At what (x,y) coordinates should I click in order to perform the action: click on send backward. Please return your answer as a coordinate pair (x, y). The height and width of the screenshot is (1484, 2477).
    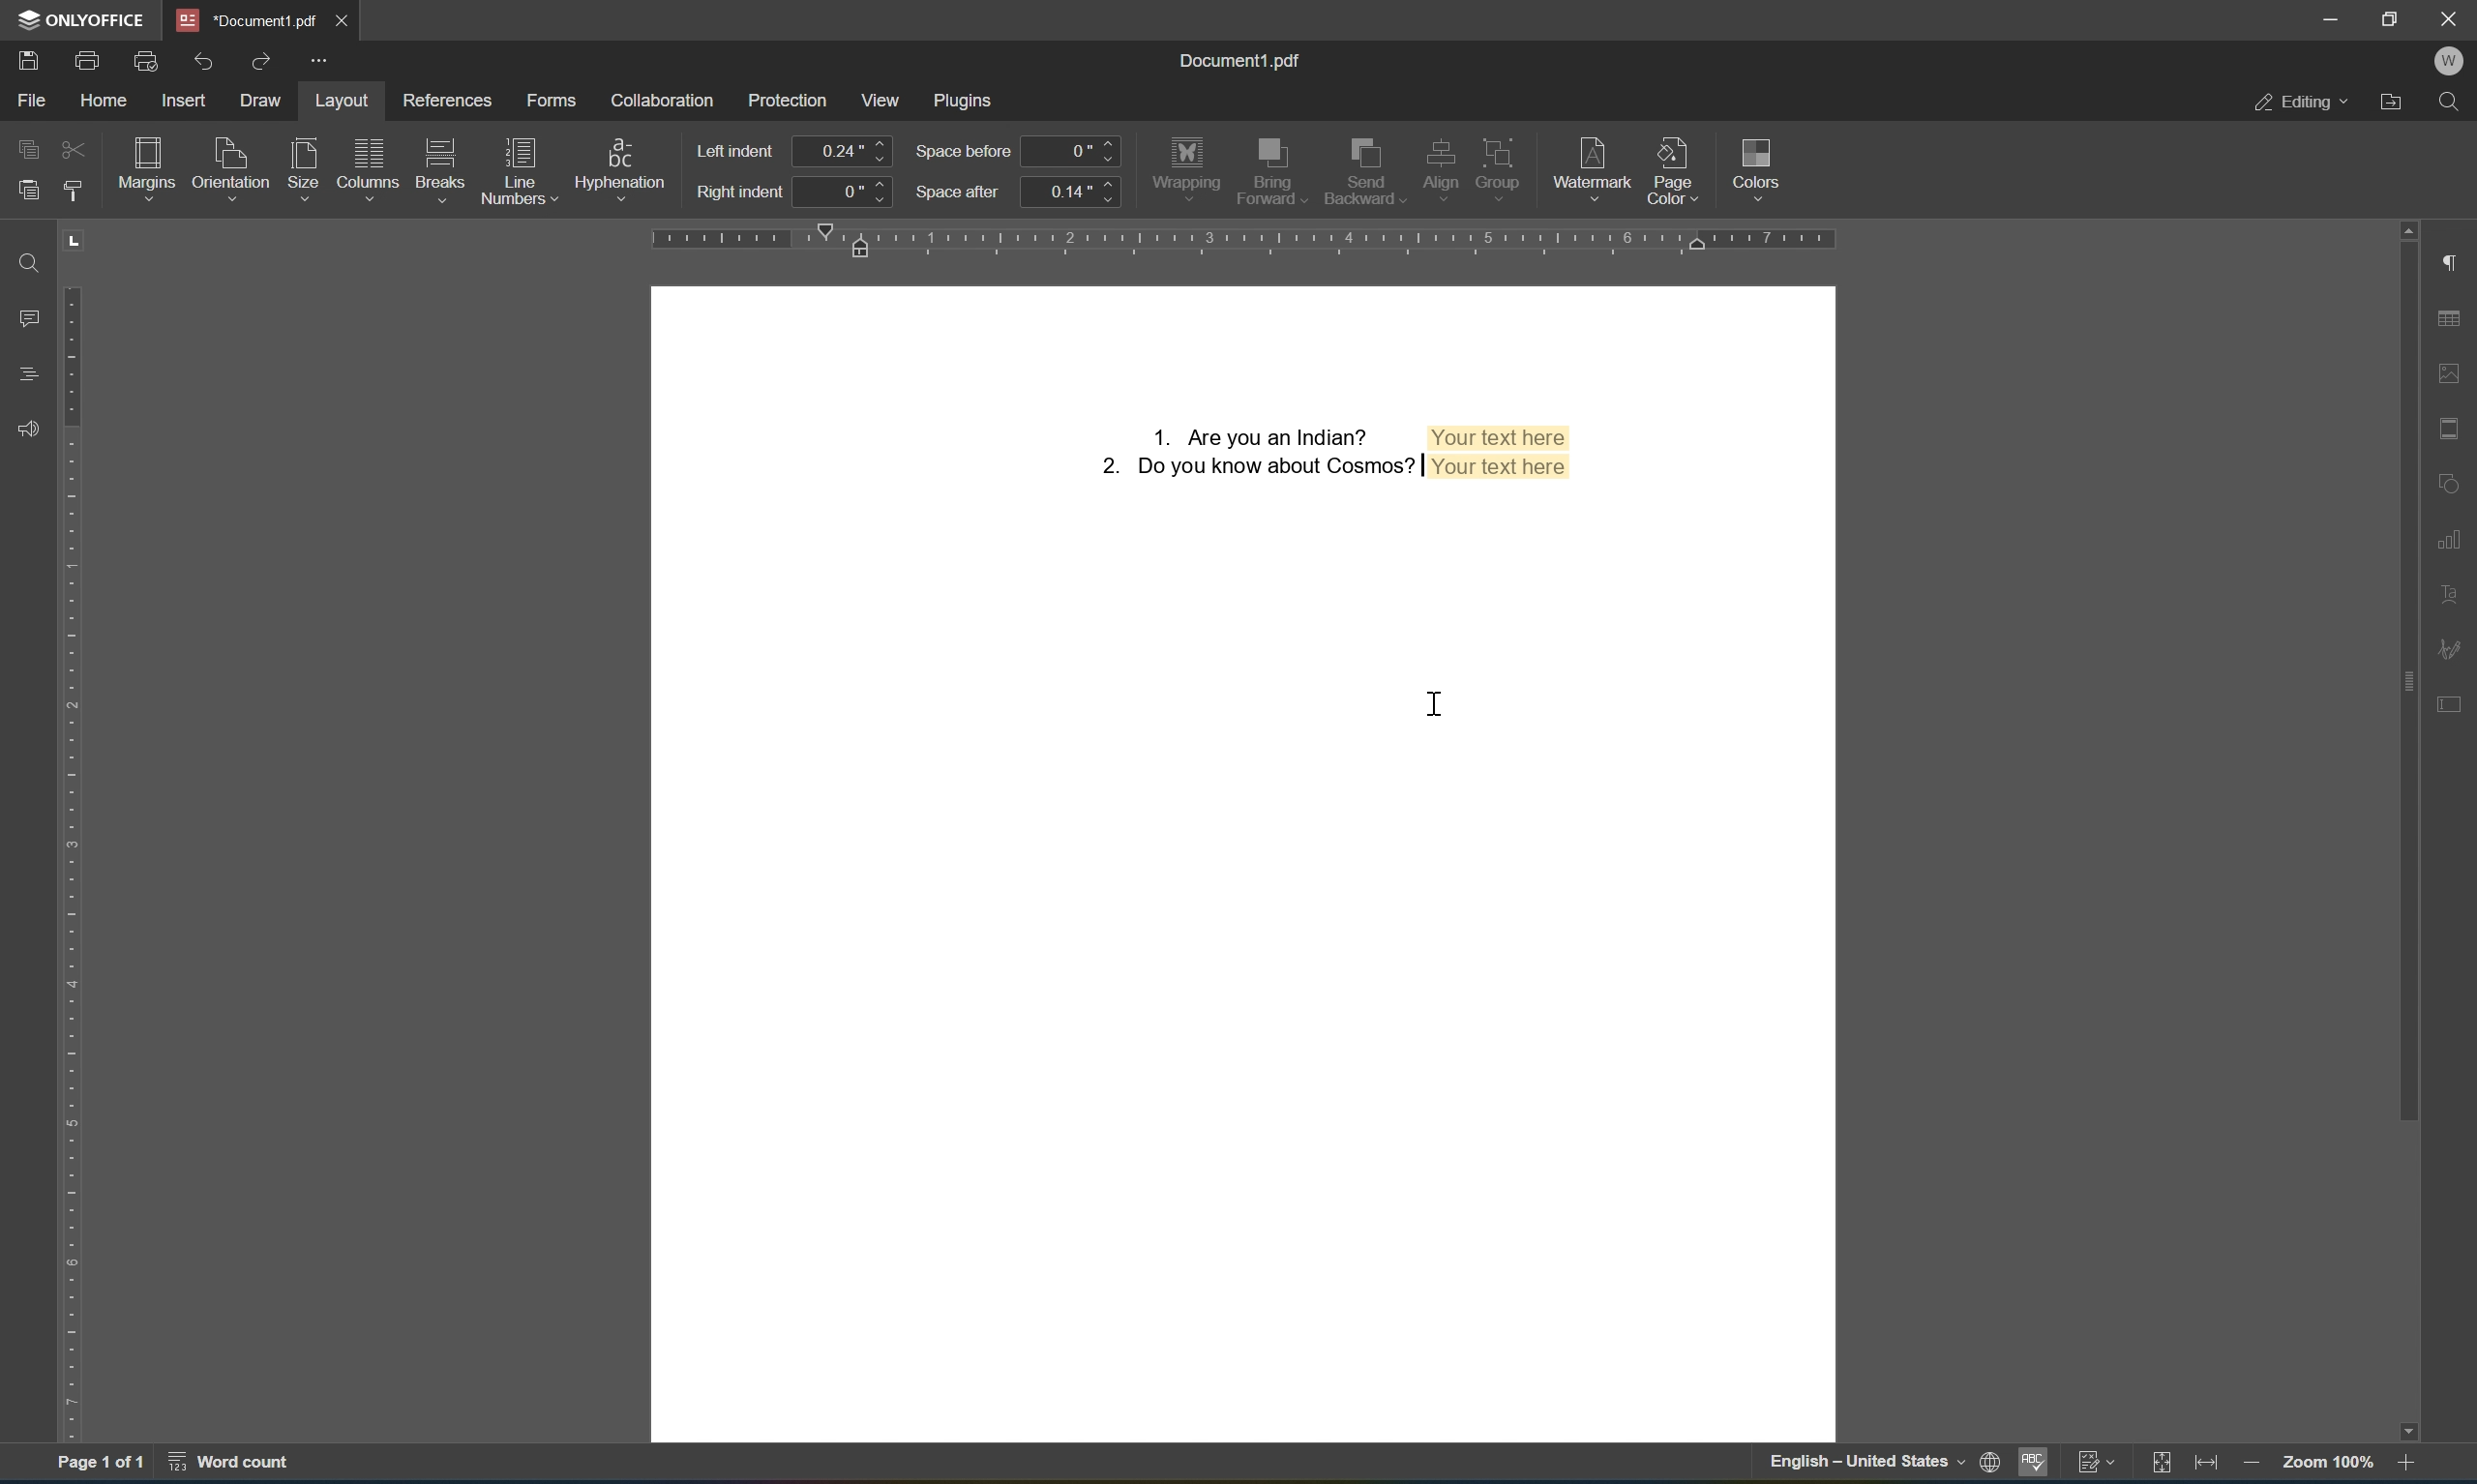
    Looking at the image, I should click on (1364, 166).